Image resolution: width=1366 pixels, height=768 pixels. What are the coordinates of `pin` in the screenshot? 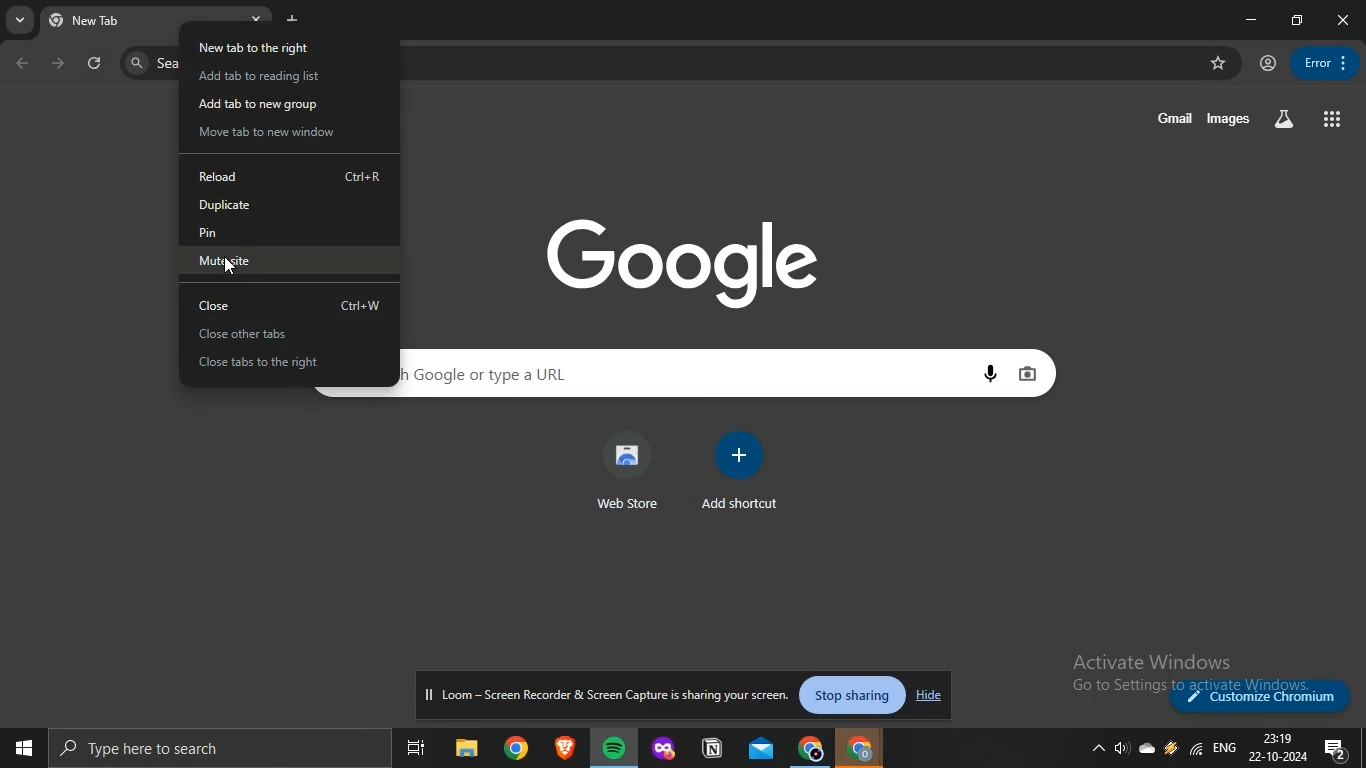 It's located at (286, 234).